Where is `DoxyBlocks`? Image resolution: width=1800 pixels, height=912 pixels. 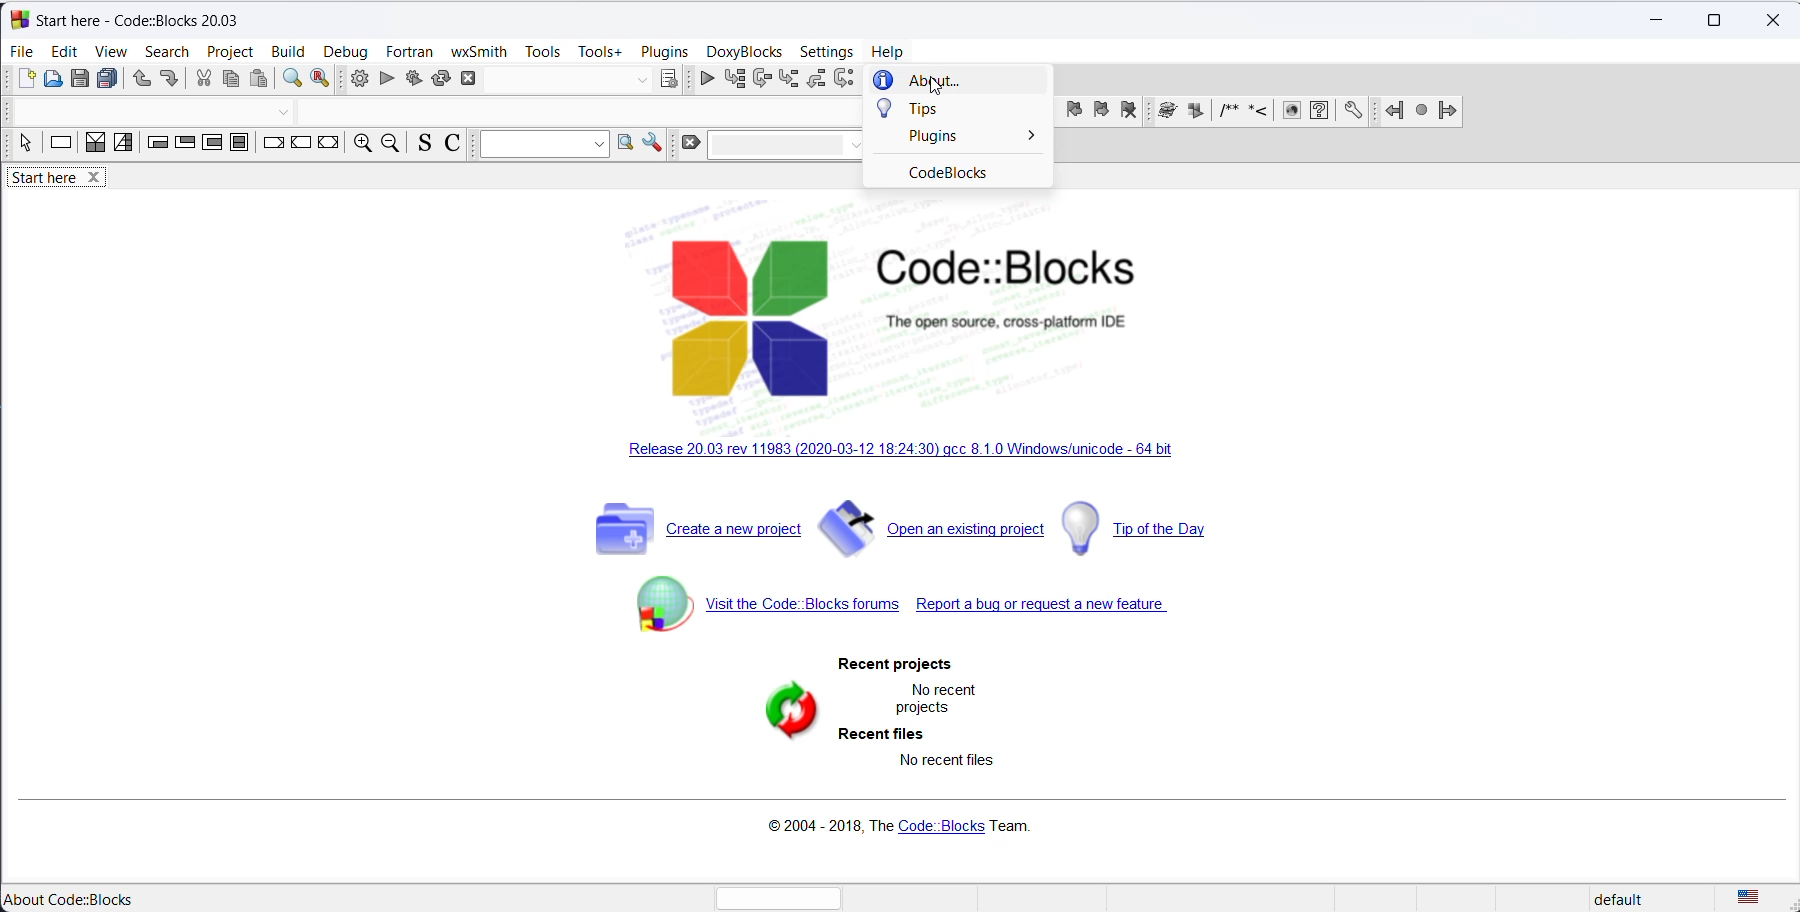
DoxyBlocks is located at coordinates (742, 51).